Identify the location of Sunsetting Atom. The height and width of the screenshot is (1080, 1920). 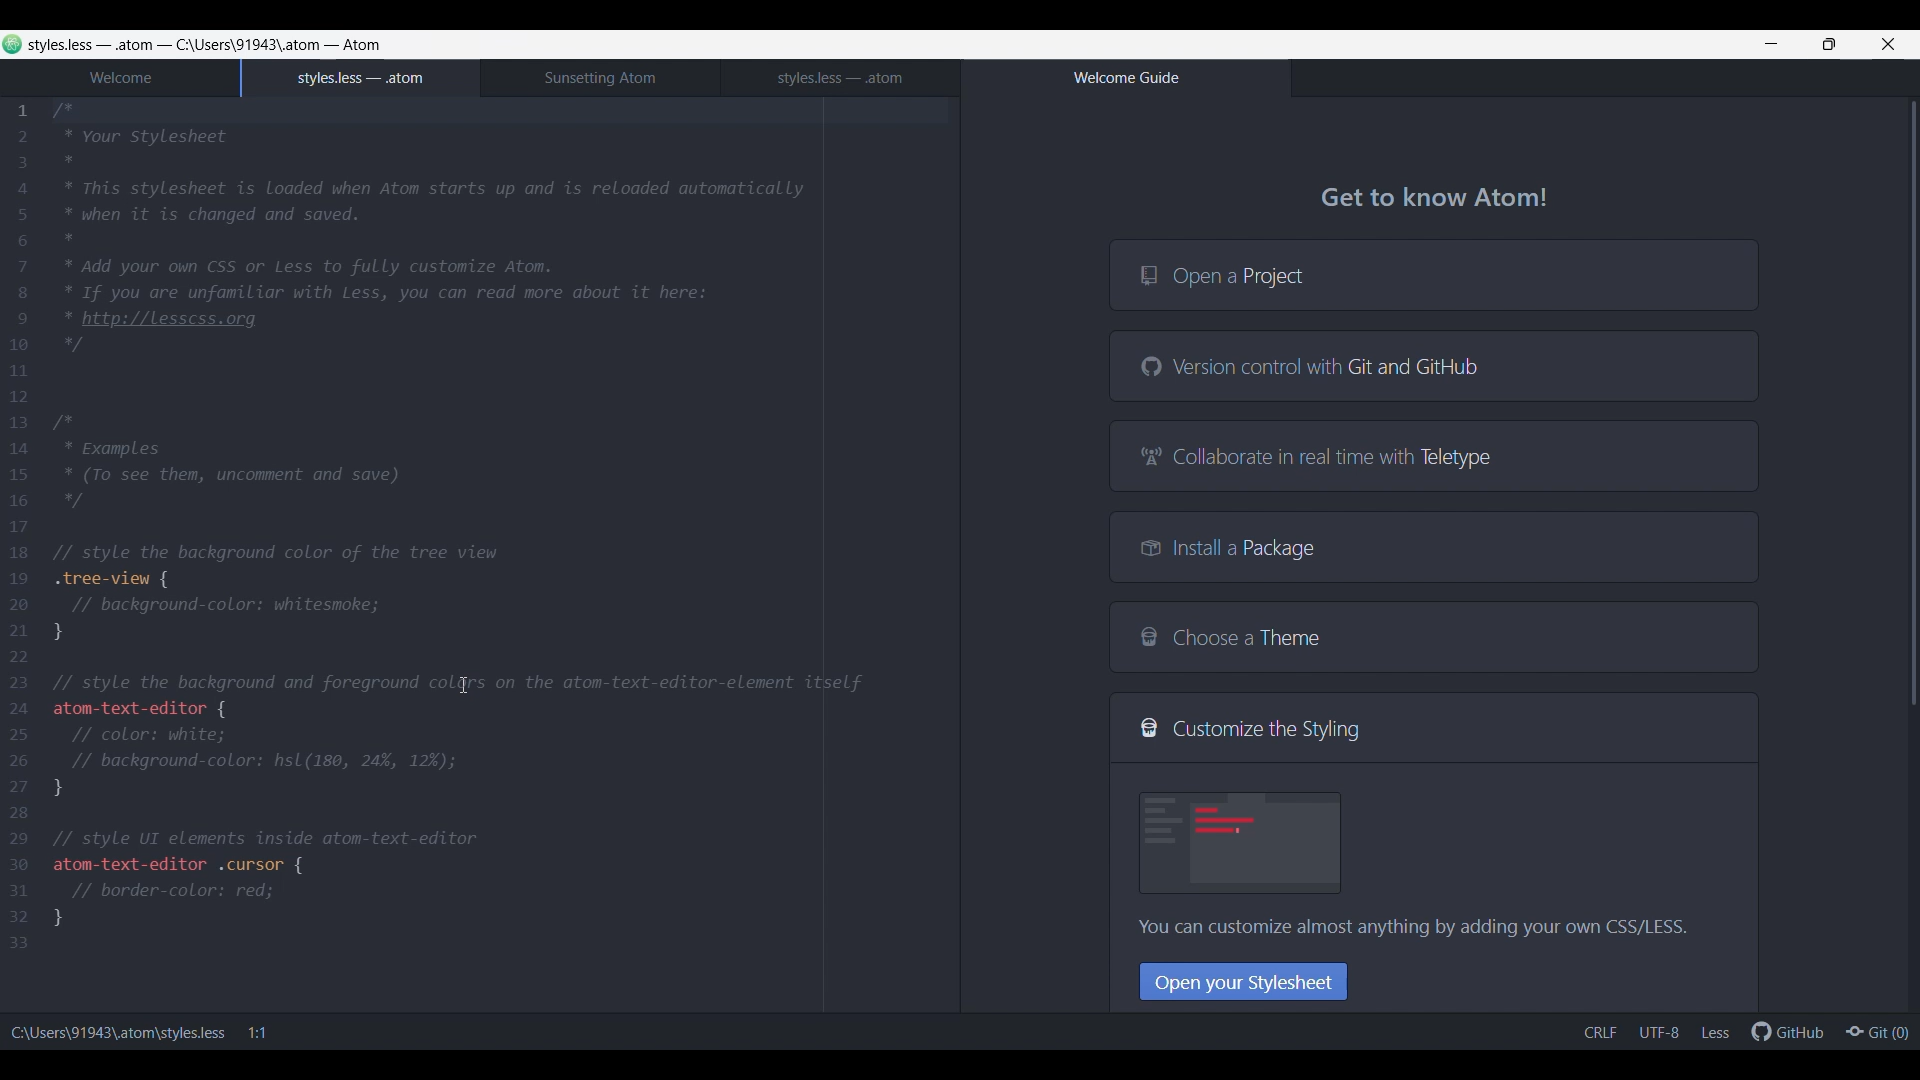
(600, 78).